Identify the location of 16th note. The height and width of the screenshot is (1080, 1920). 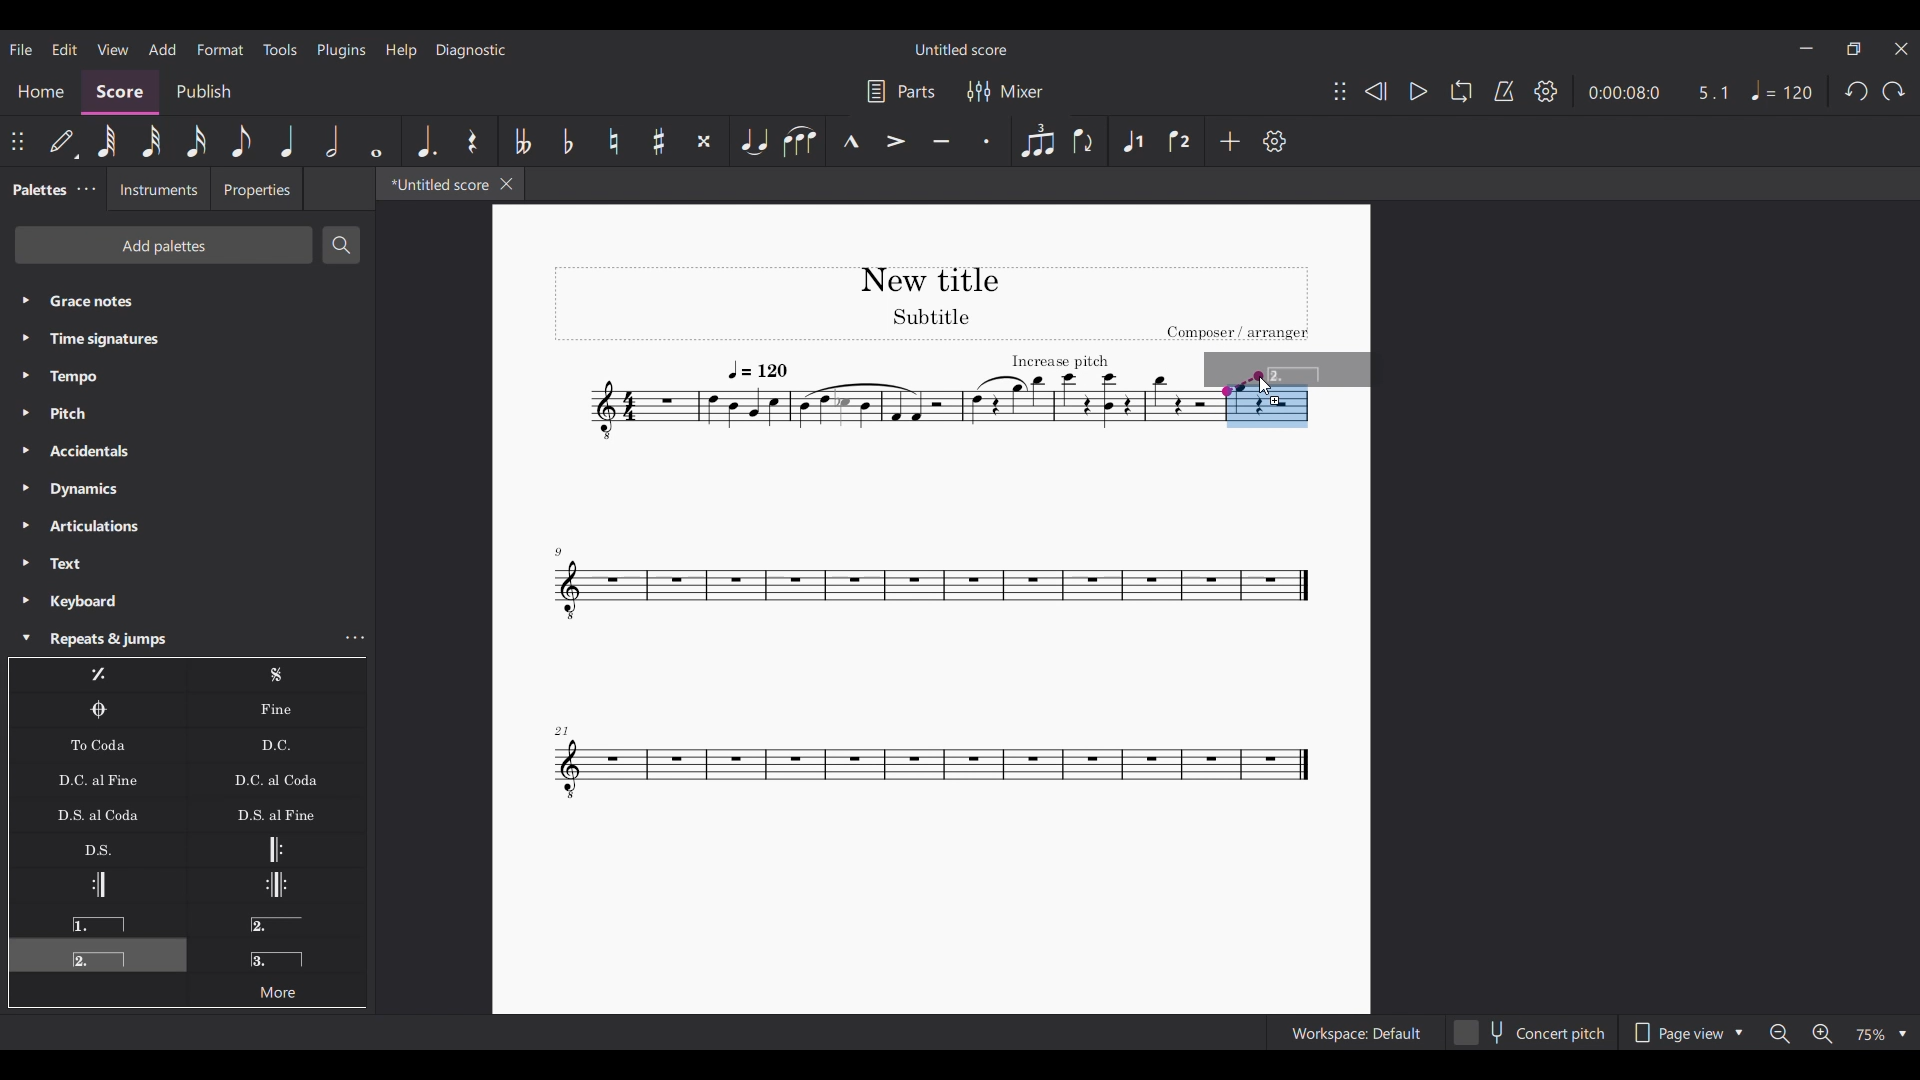
(197, 141).